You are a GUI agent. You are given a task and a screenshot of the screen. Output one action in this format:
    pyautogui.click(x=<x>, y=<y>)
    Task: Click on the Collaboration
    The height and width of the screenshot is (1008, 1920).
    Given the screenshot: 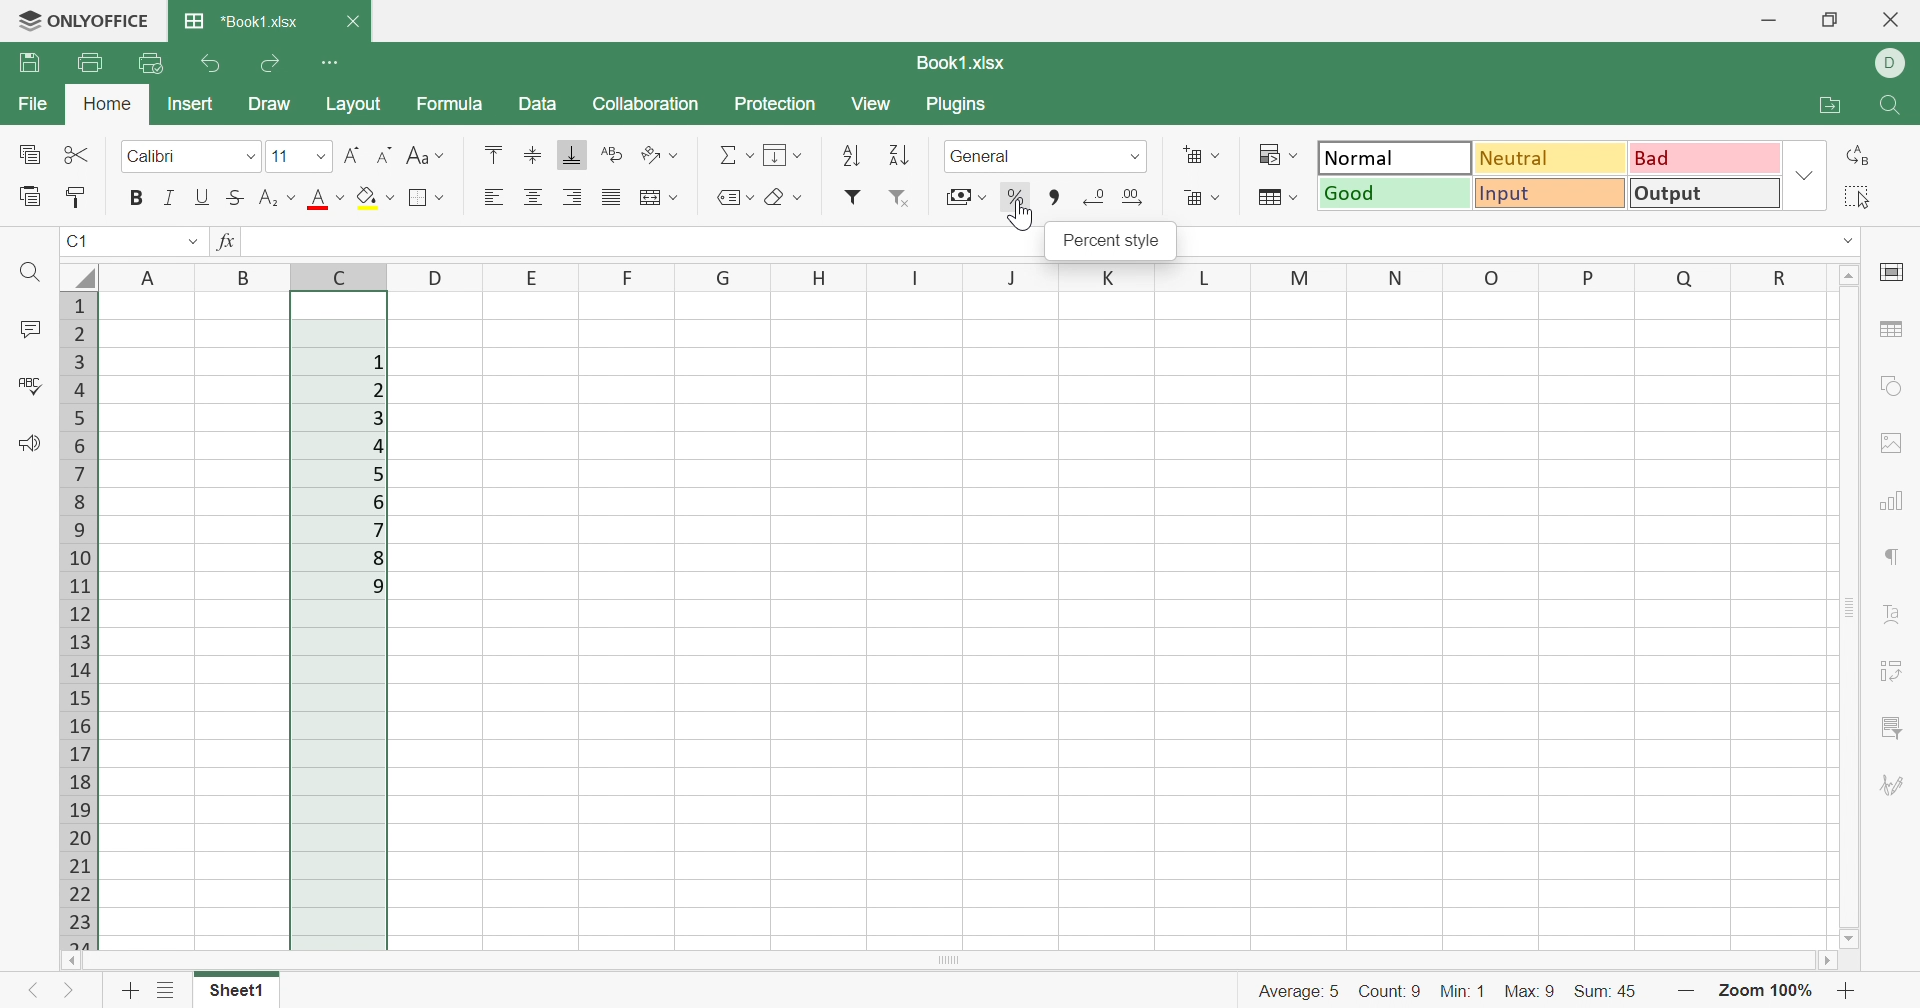 What is the action you would take?
    pyautogui.click(x=649, y=105)
    